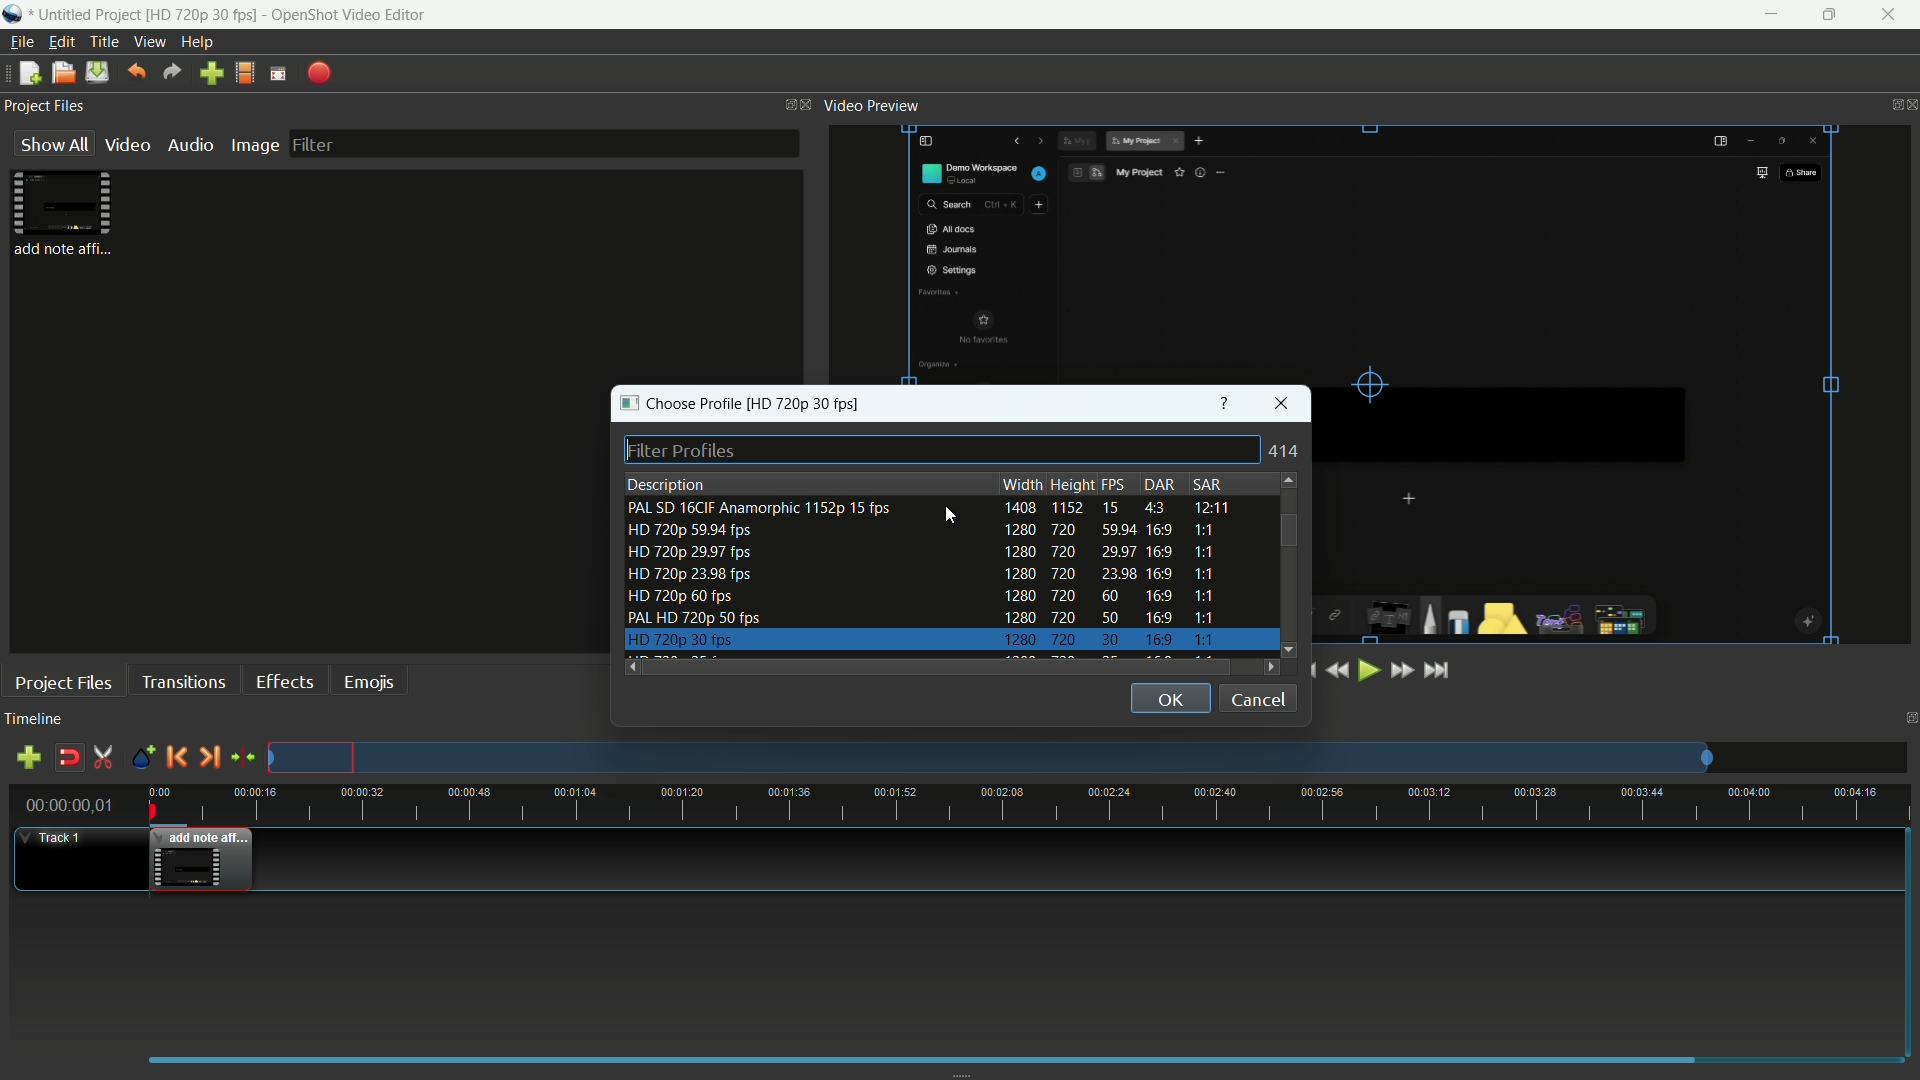 This screenshot has height=1080, width=1920. I want to click on maximize, so click(1832, 15).